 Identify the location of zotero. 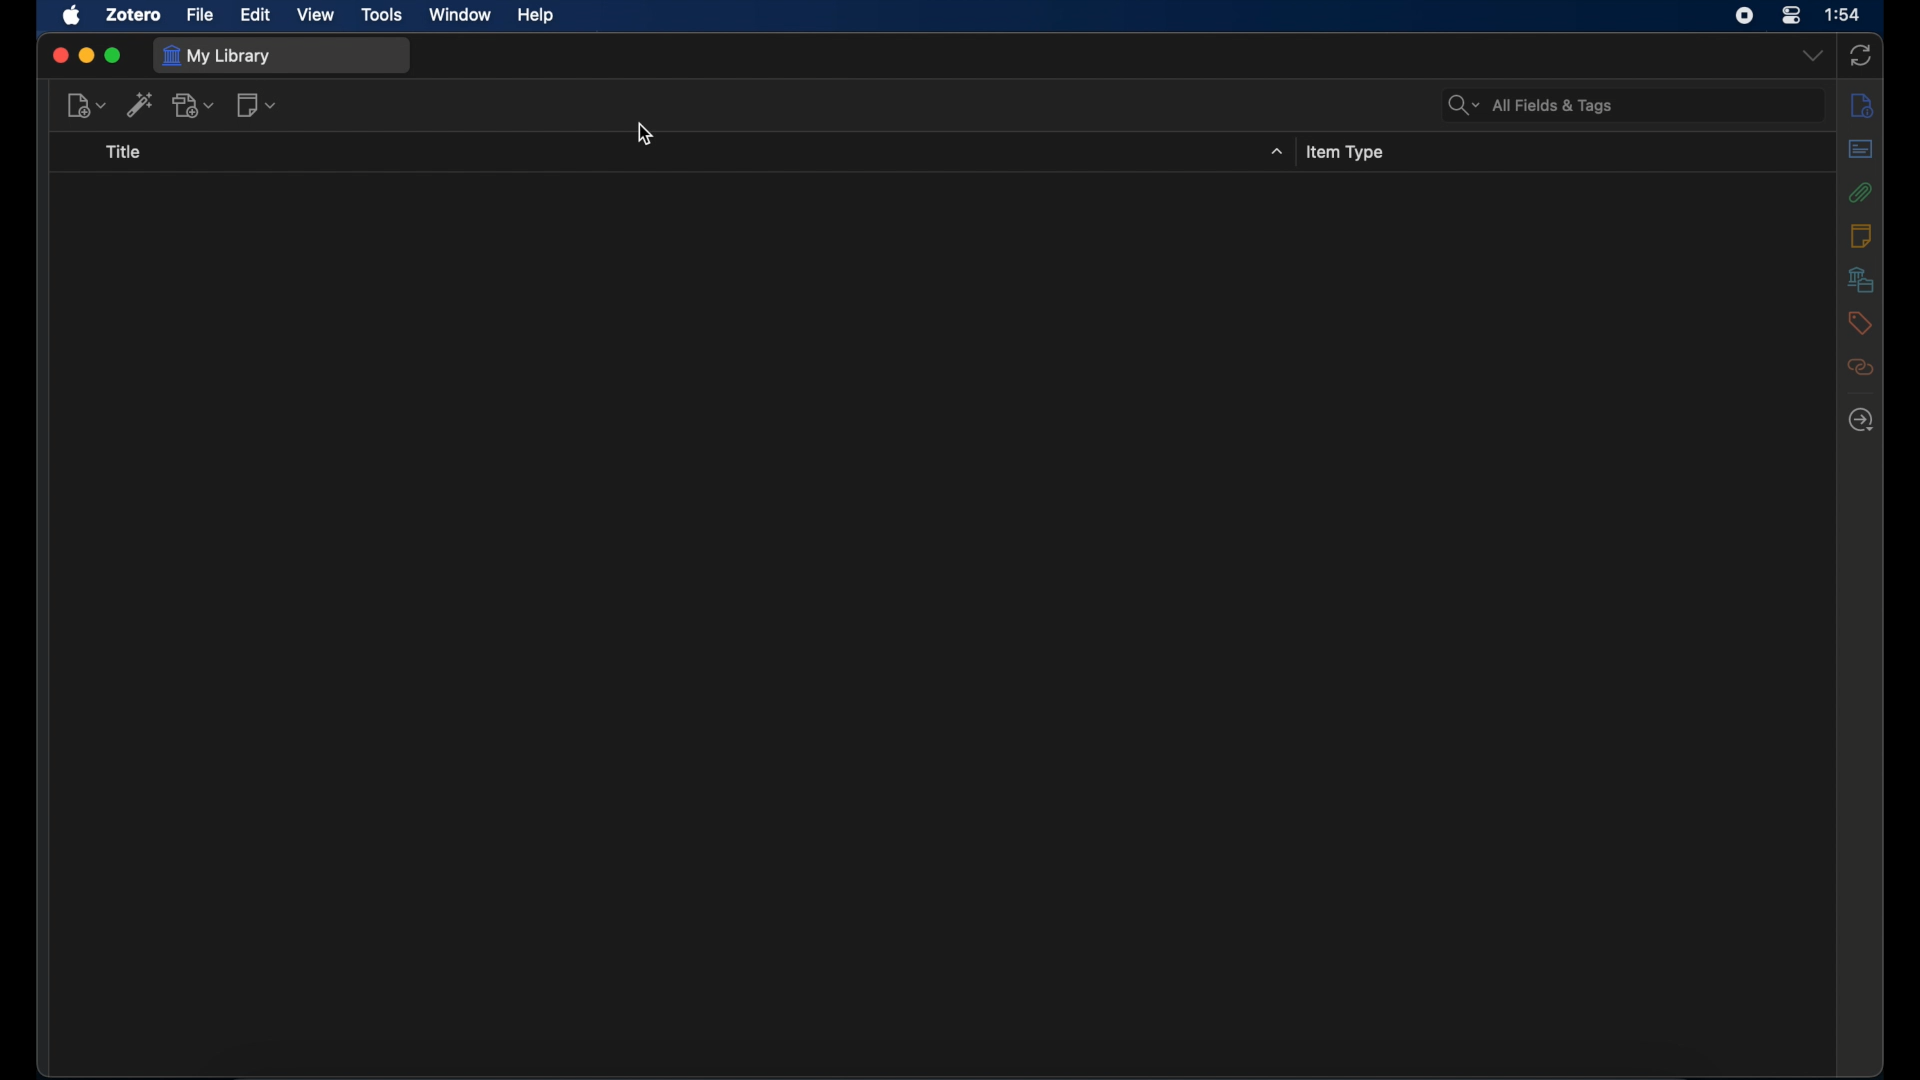
(133, 15).